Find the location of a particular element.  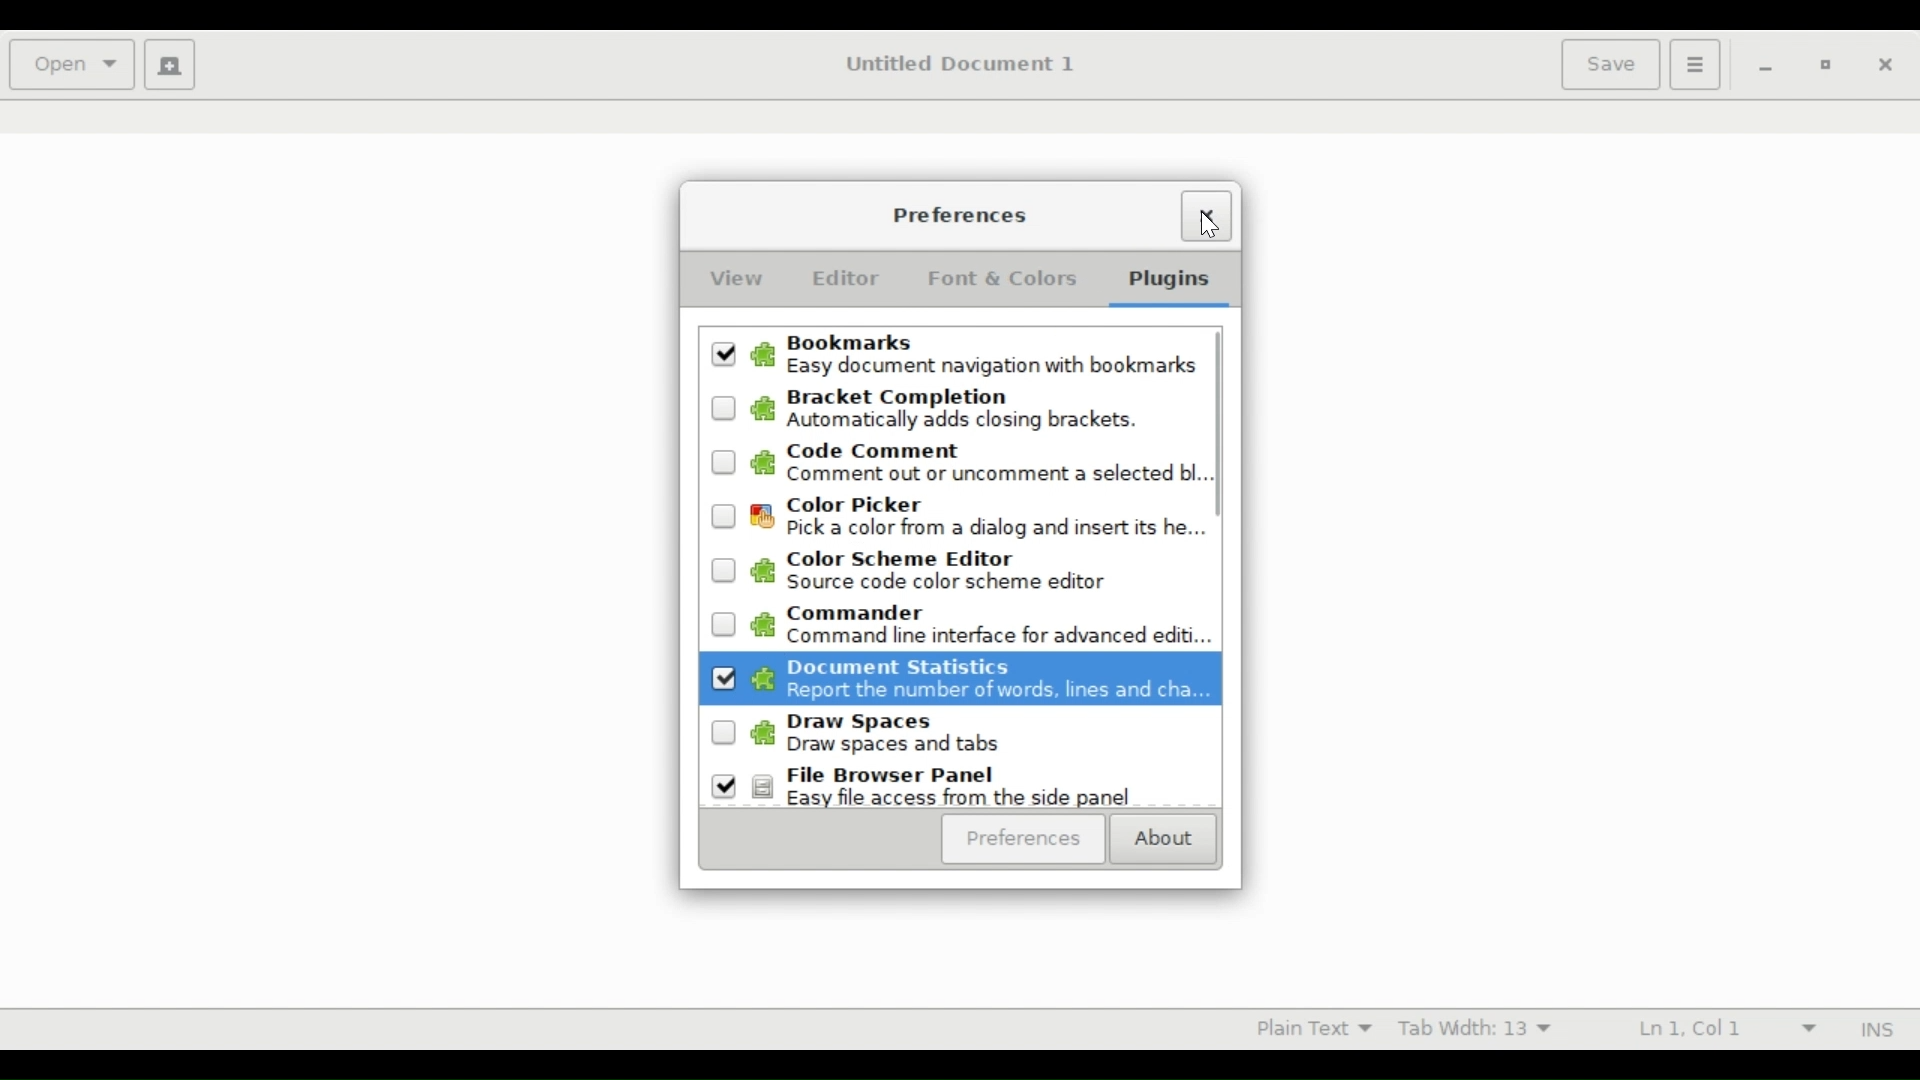

Editor is located at coordinates (847, 278).